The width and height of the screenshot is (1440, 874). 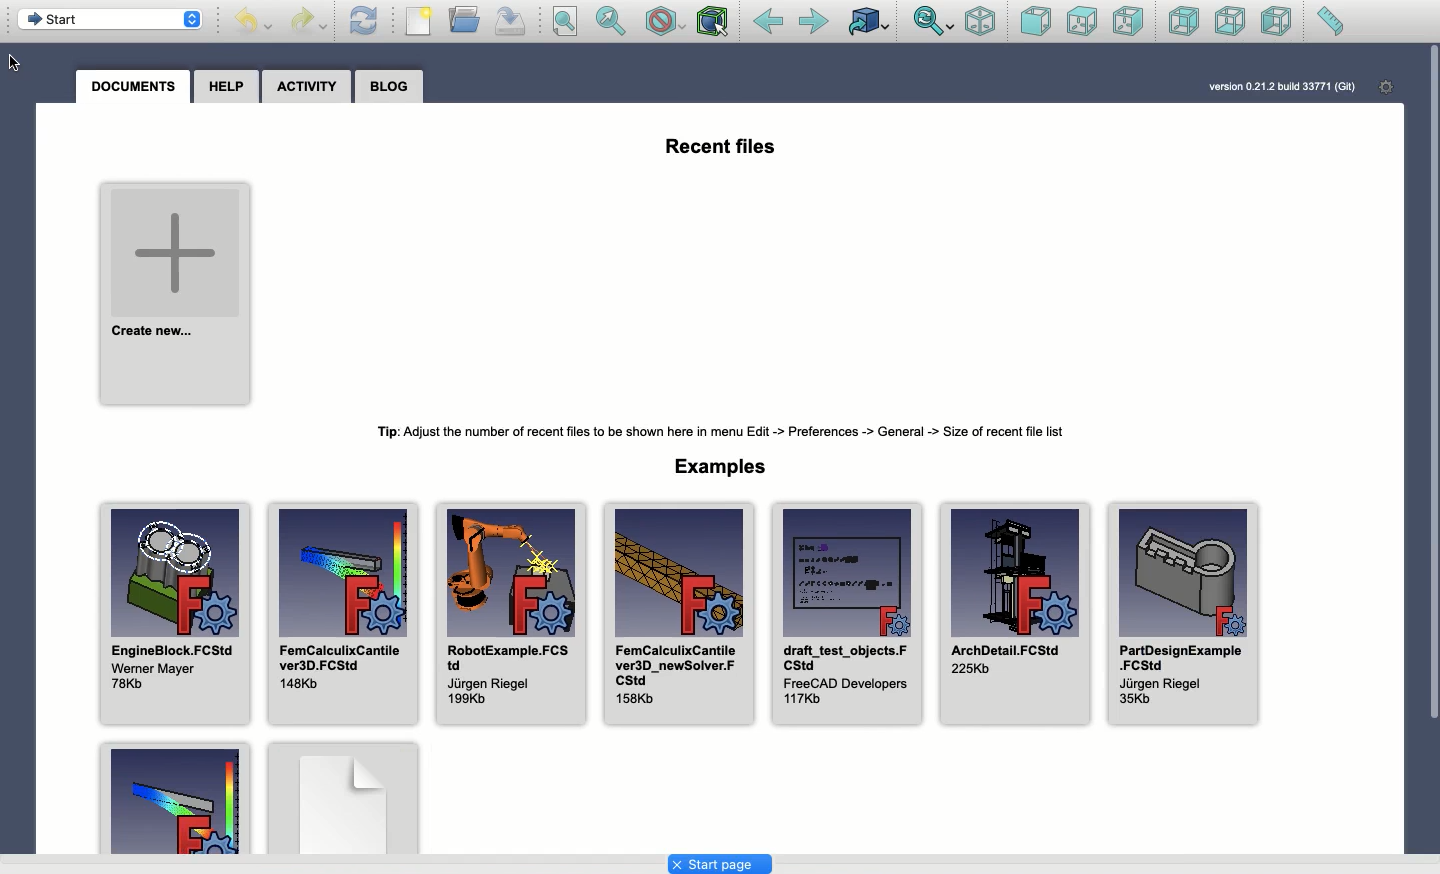 I want to click on Linked to object, so click(x=868, y=21).